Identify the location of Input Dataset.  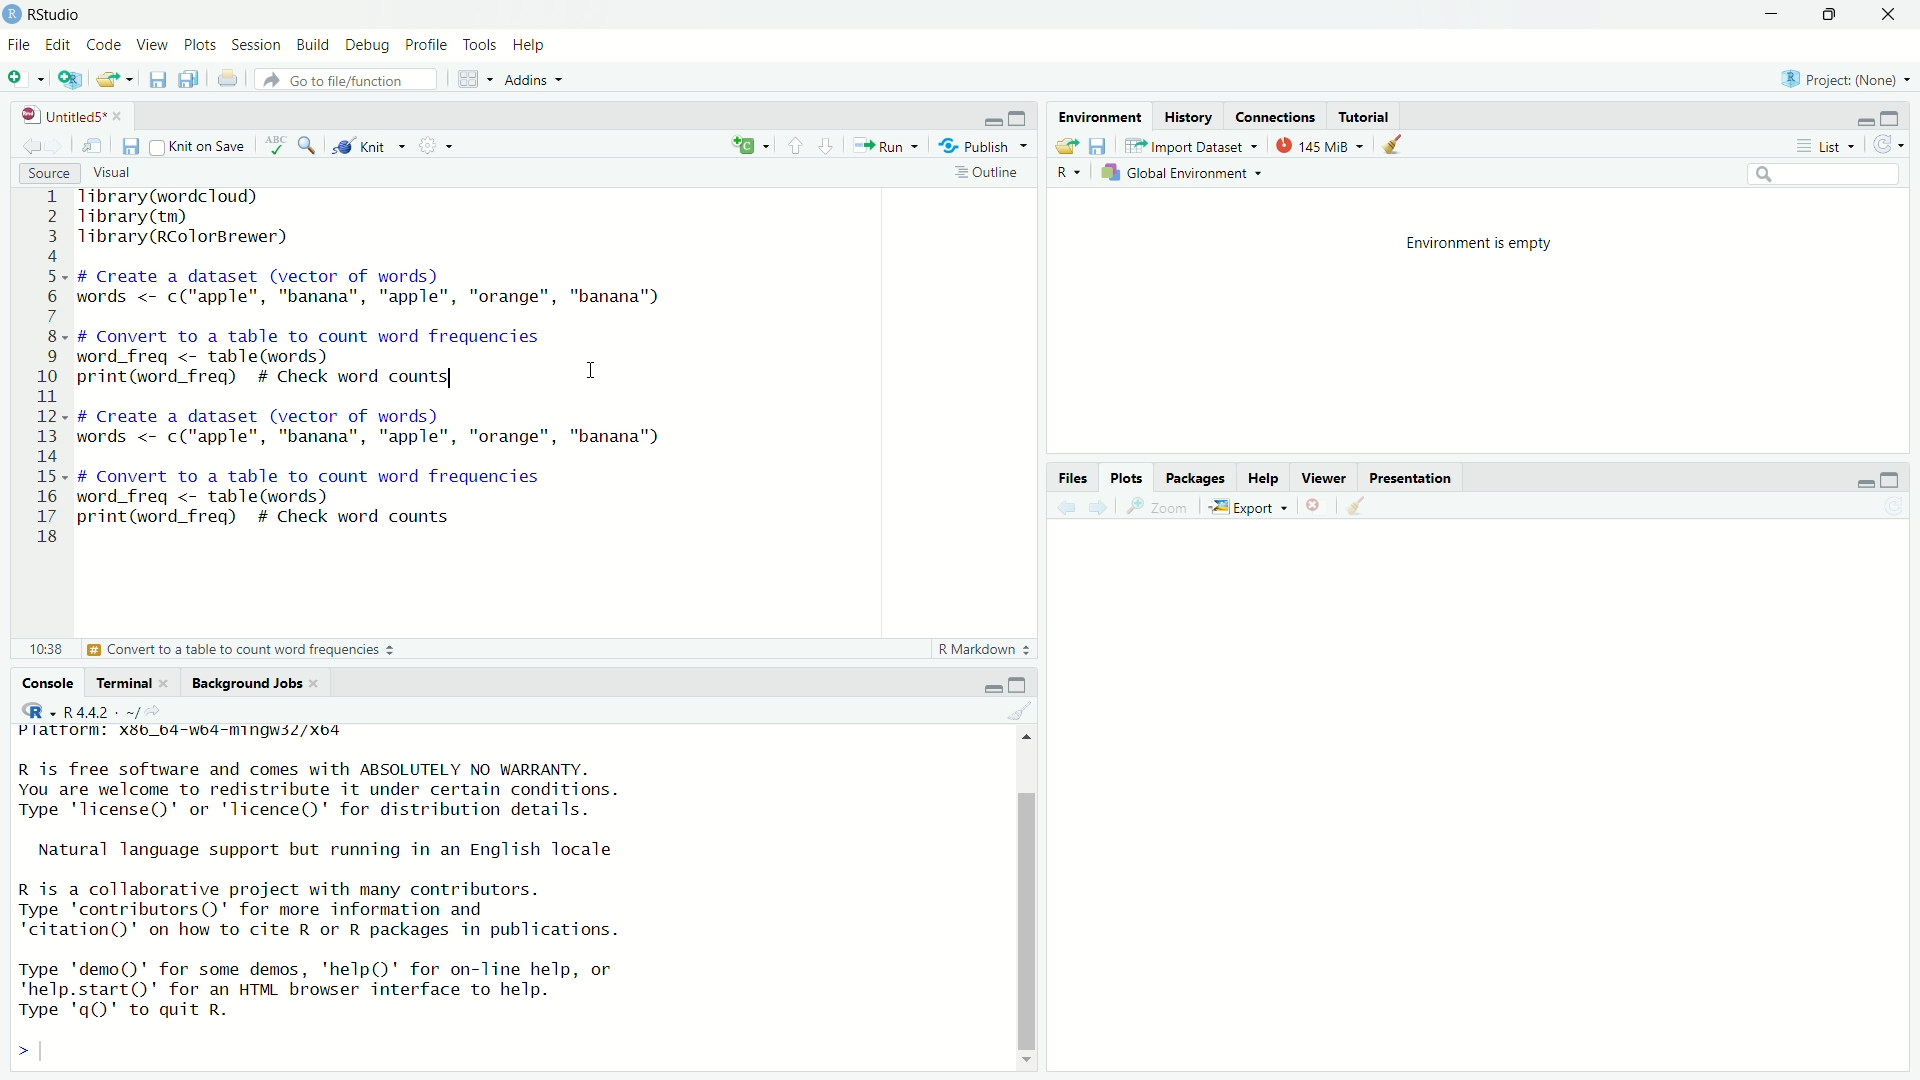
(1193, 148).